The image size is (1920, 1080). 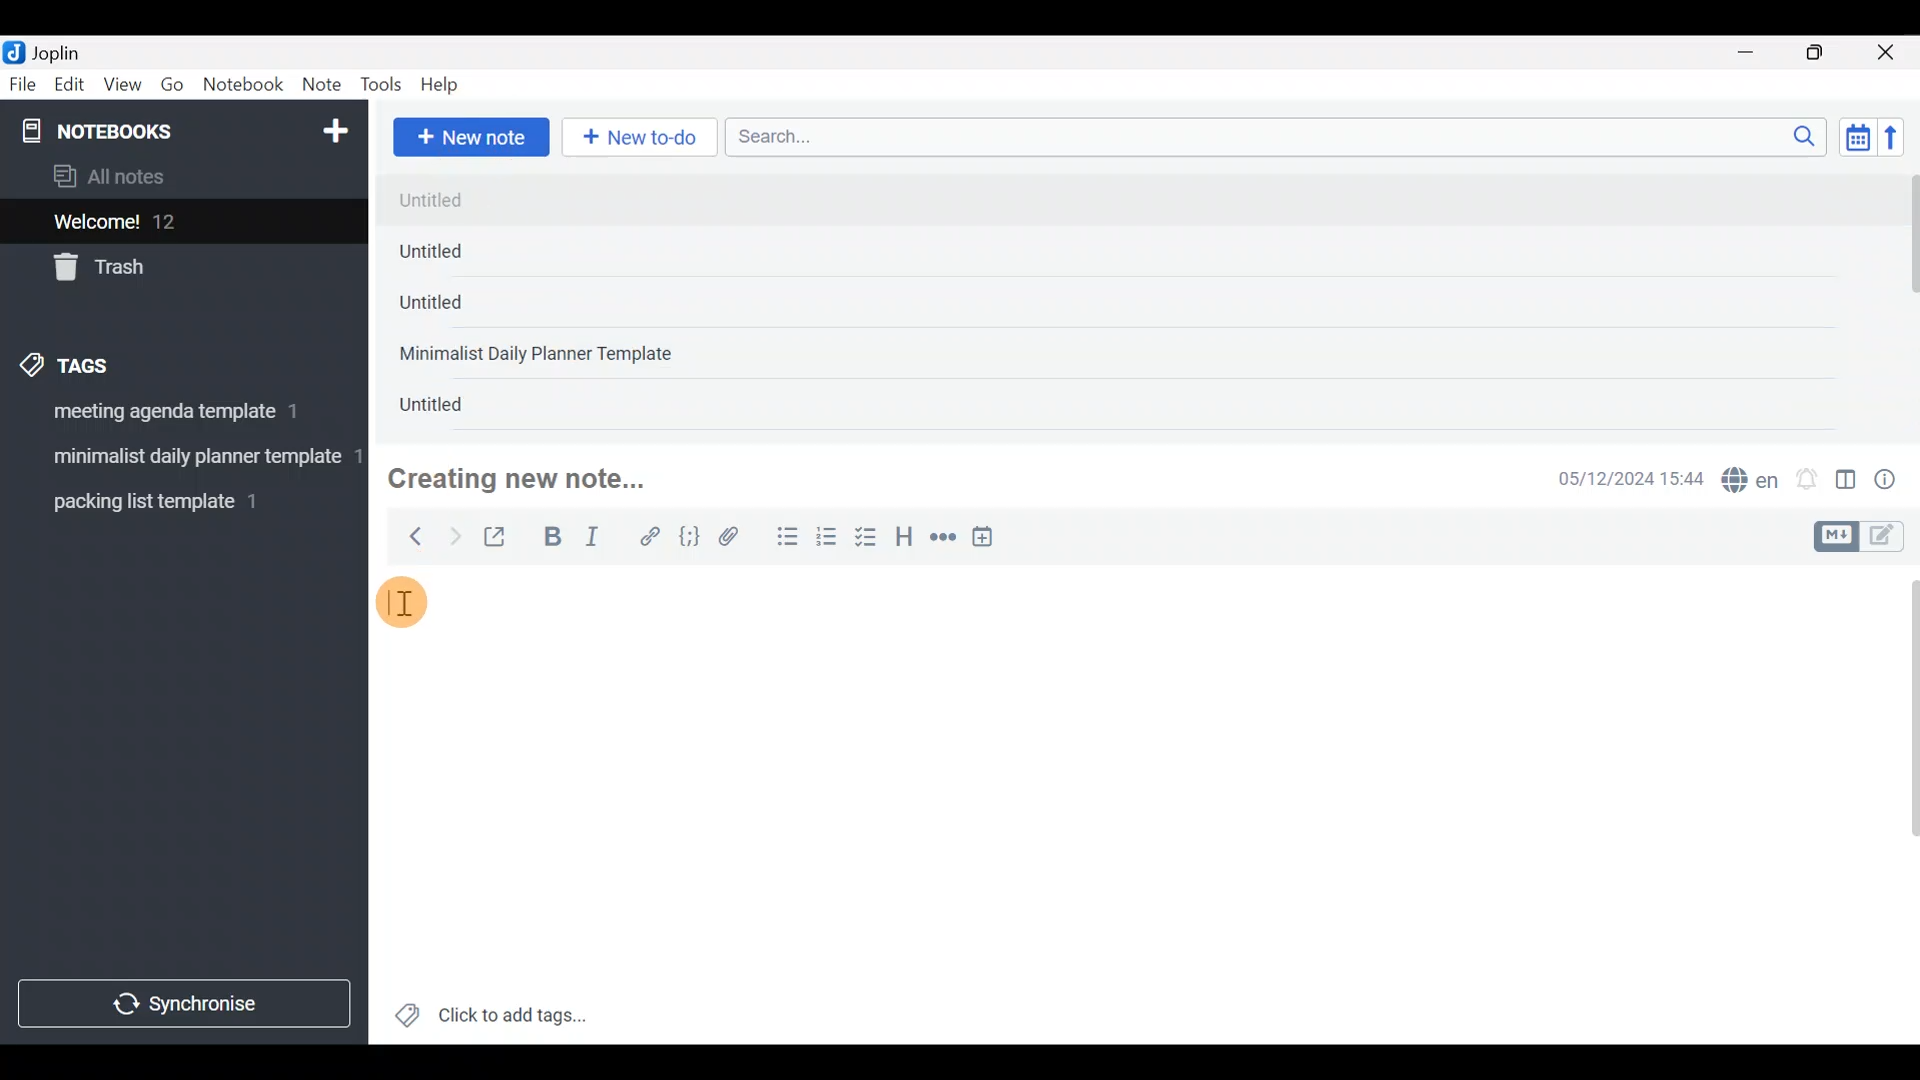 I want to click on Tools, so click(x=382, y=86).